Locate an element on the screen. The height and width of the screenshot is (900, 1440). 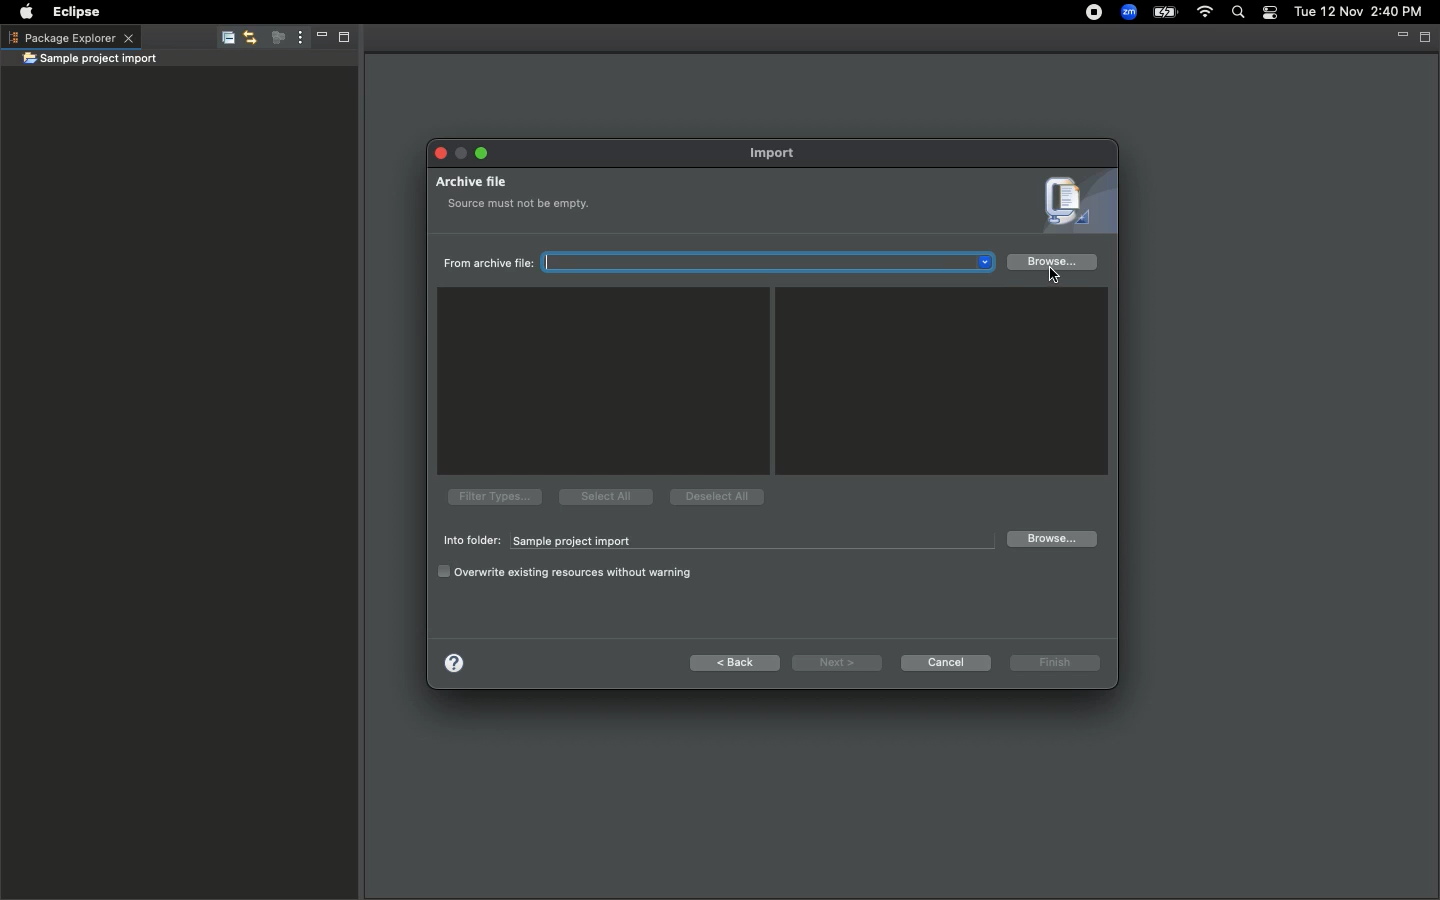
Eclipse is located at coordinates (79, 12).